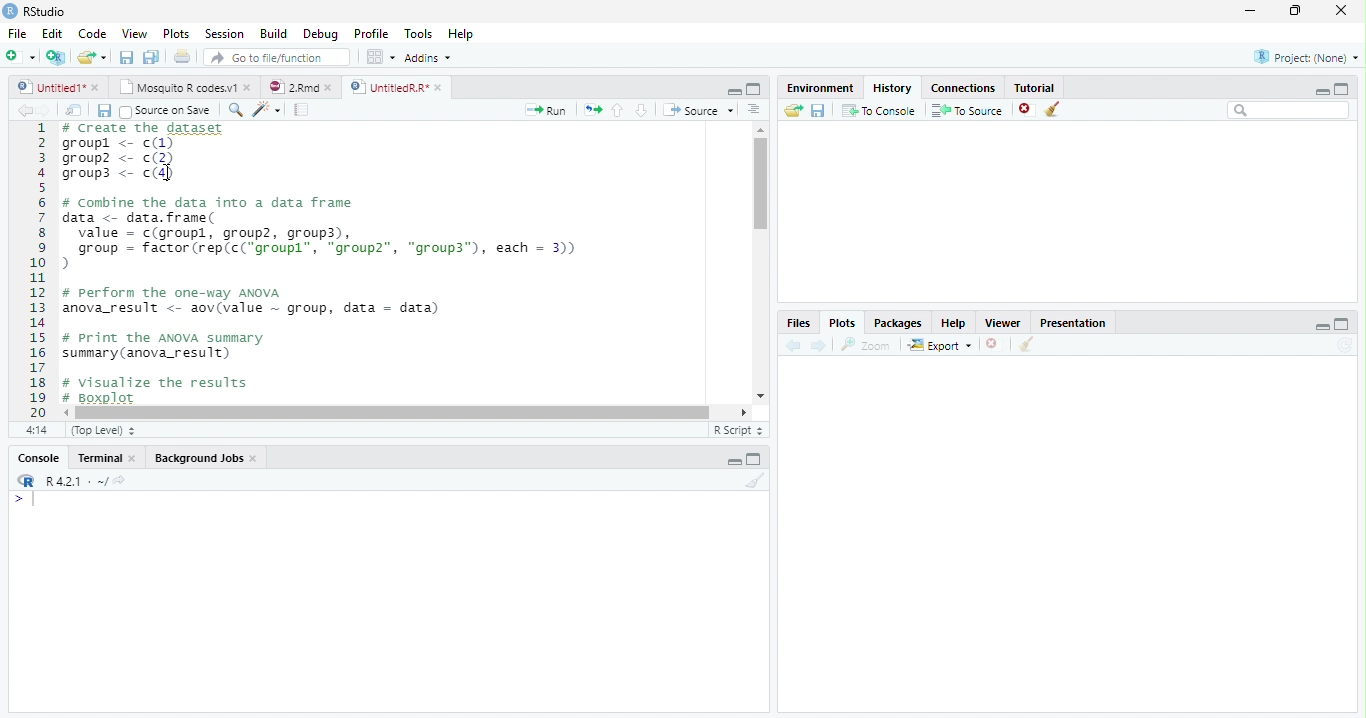 This screenshot has height=718, width=1366. What do you see at coordinates (400, 264) in the screenshot?
I see `geom boxplot() + Tabs(title = “soxplot of values by Group”, x = “Group”, y = “"value") +theme_minimal ()# mean plot with ggplot2group_means <- aggregate(value ~ group, data = data, mean)ggplot(group_means, aes(x = group, y = value, group = 1)) + #group=1 needed for line pgeon_line() +geon_point() +Tabs(title = “Mean Plot of values by Group”, x = “Group”, y = “Mean value") +theme_minimal ()# Tukey's Hsp for pairwise comparisons (post-hoc test)tukey_result <- TukeyHsD(anova_result)print (tukey_result)#visualize Tukey's HSD results` at bounding box center [400, 264].